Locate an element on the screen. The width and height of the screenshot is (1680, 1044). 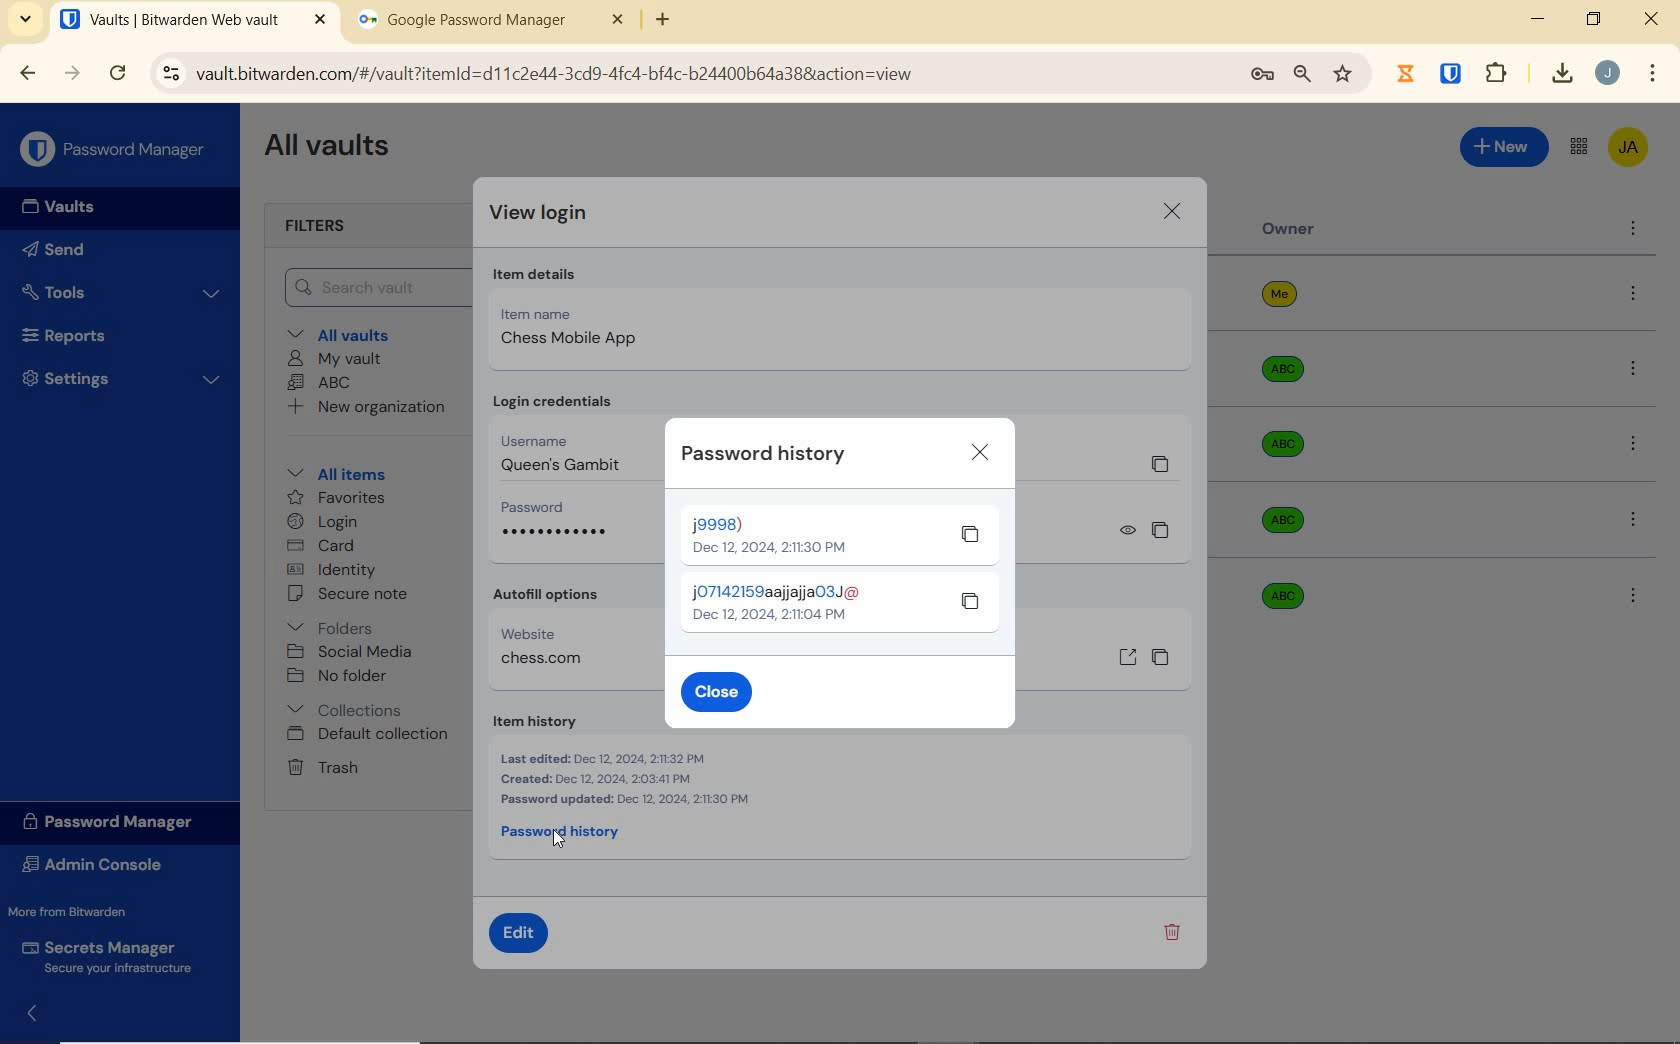
Last edited: Dec 12, 2024, 27:32 PM
Created: Dec 12.2024, 20341 PM
Password updated: Dec 12, 2024, 21130 PM is located at coordinates (626, 780).